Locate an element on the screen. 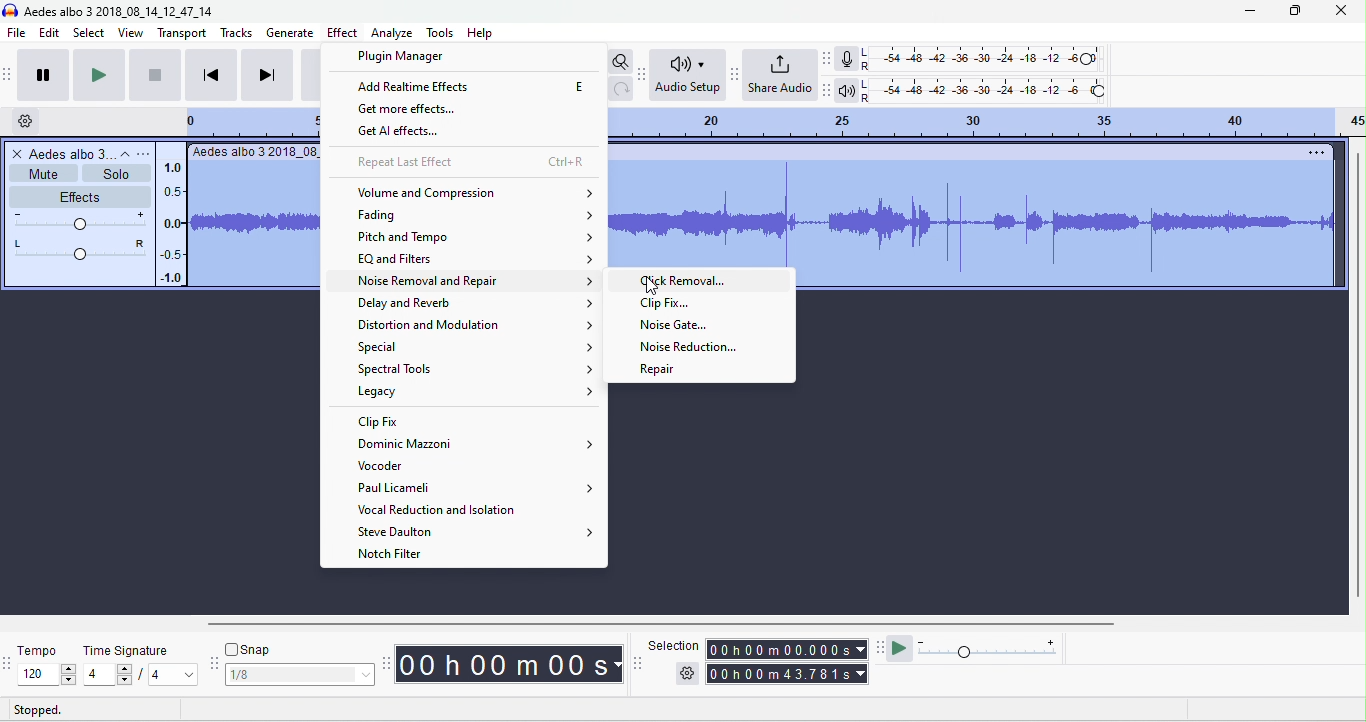 The height and width of the screenshot is (722, 1366). audacity time toolbar is located at coordinates (386, 662).